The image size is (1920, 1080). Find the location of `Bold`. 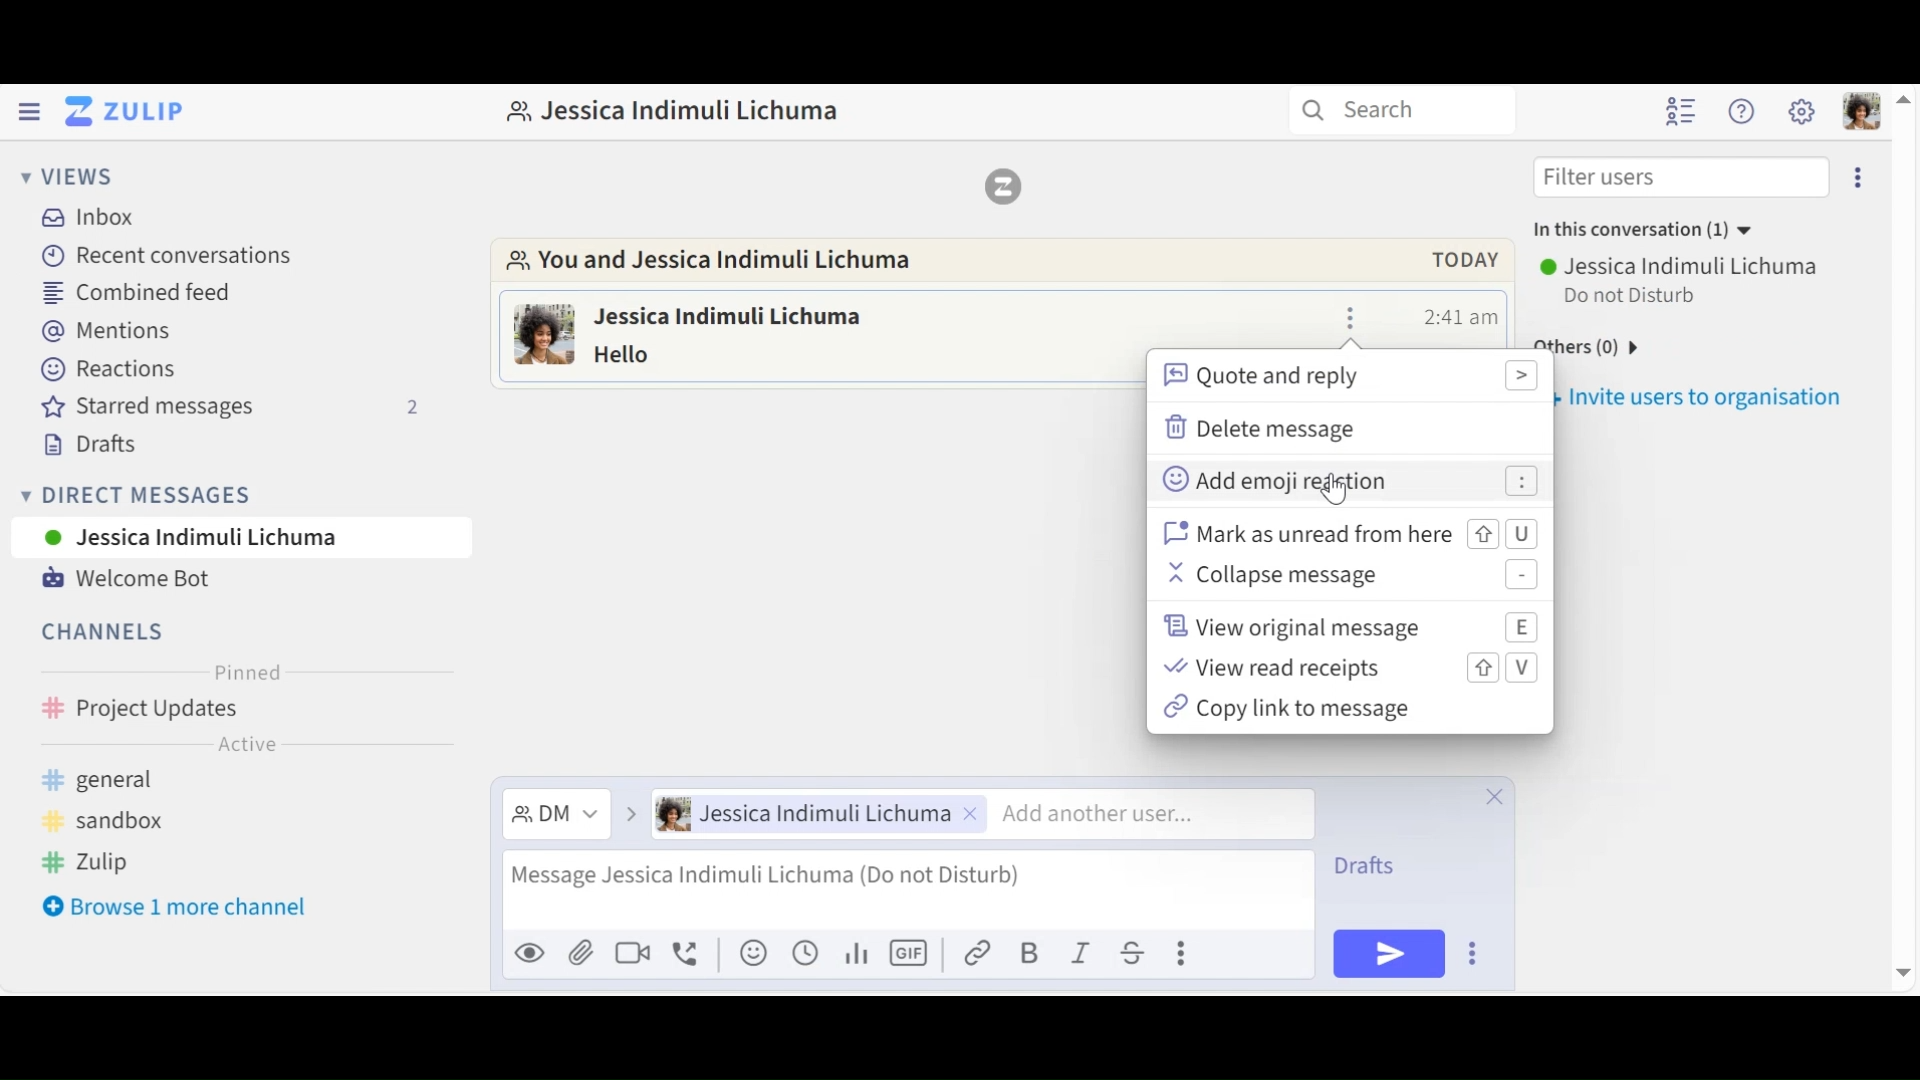

Bold is located at coordinates (1030, 952).